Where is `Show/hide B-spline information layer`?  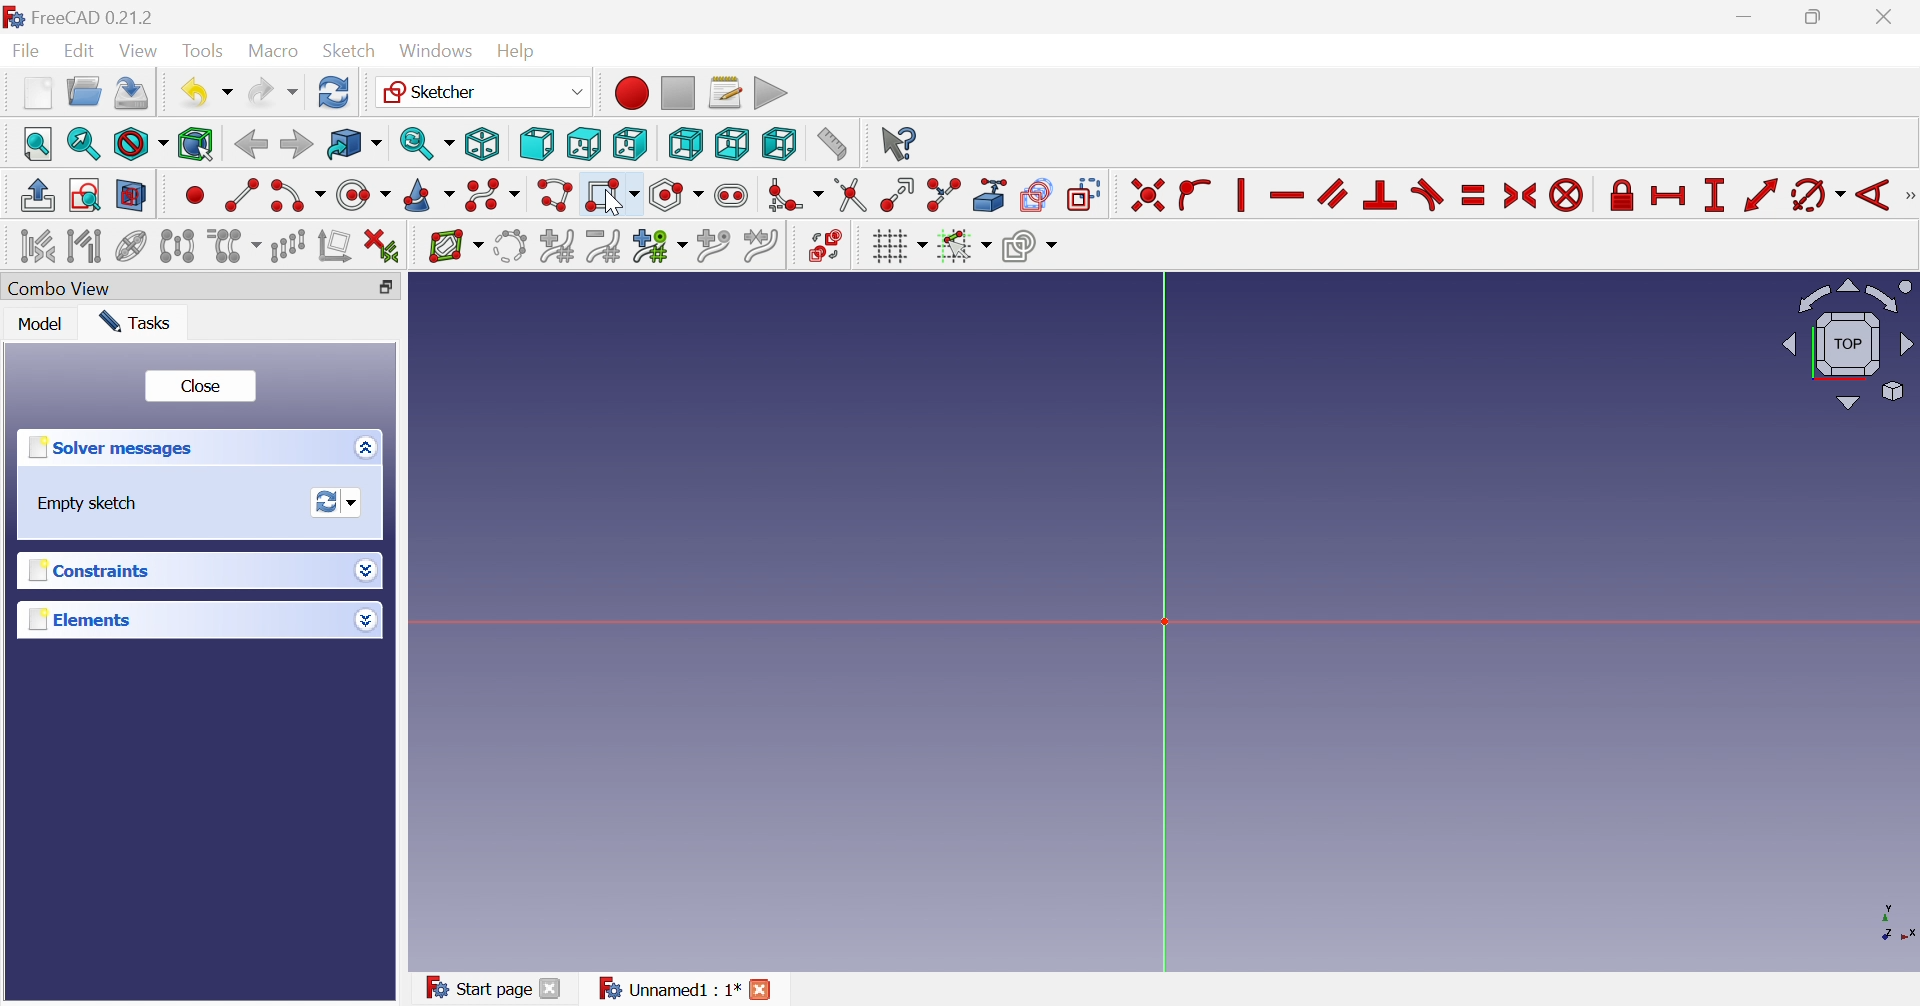 Show/hide B-spline information layer is located at coordinates (456, 246).